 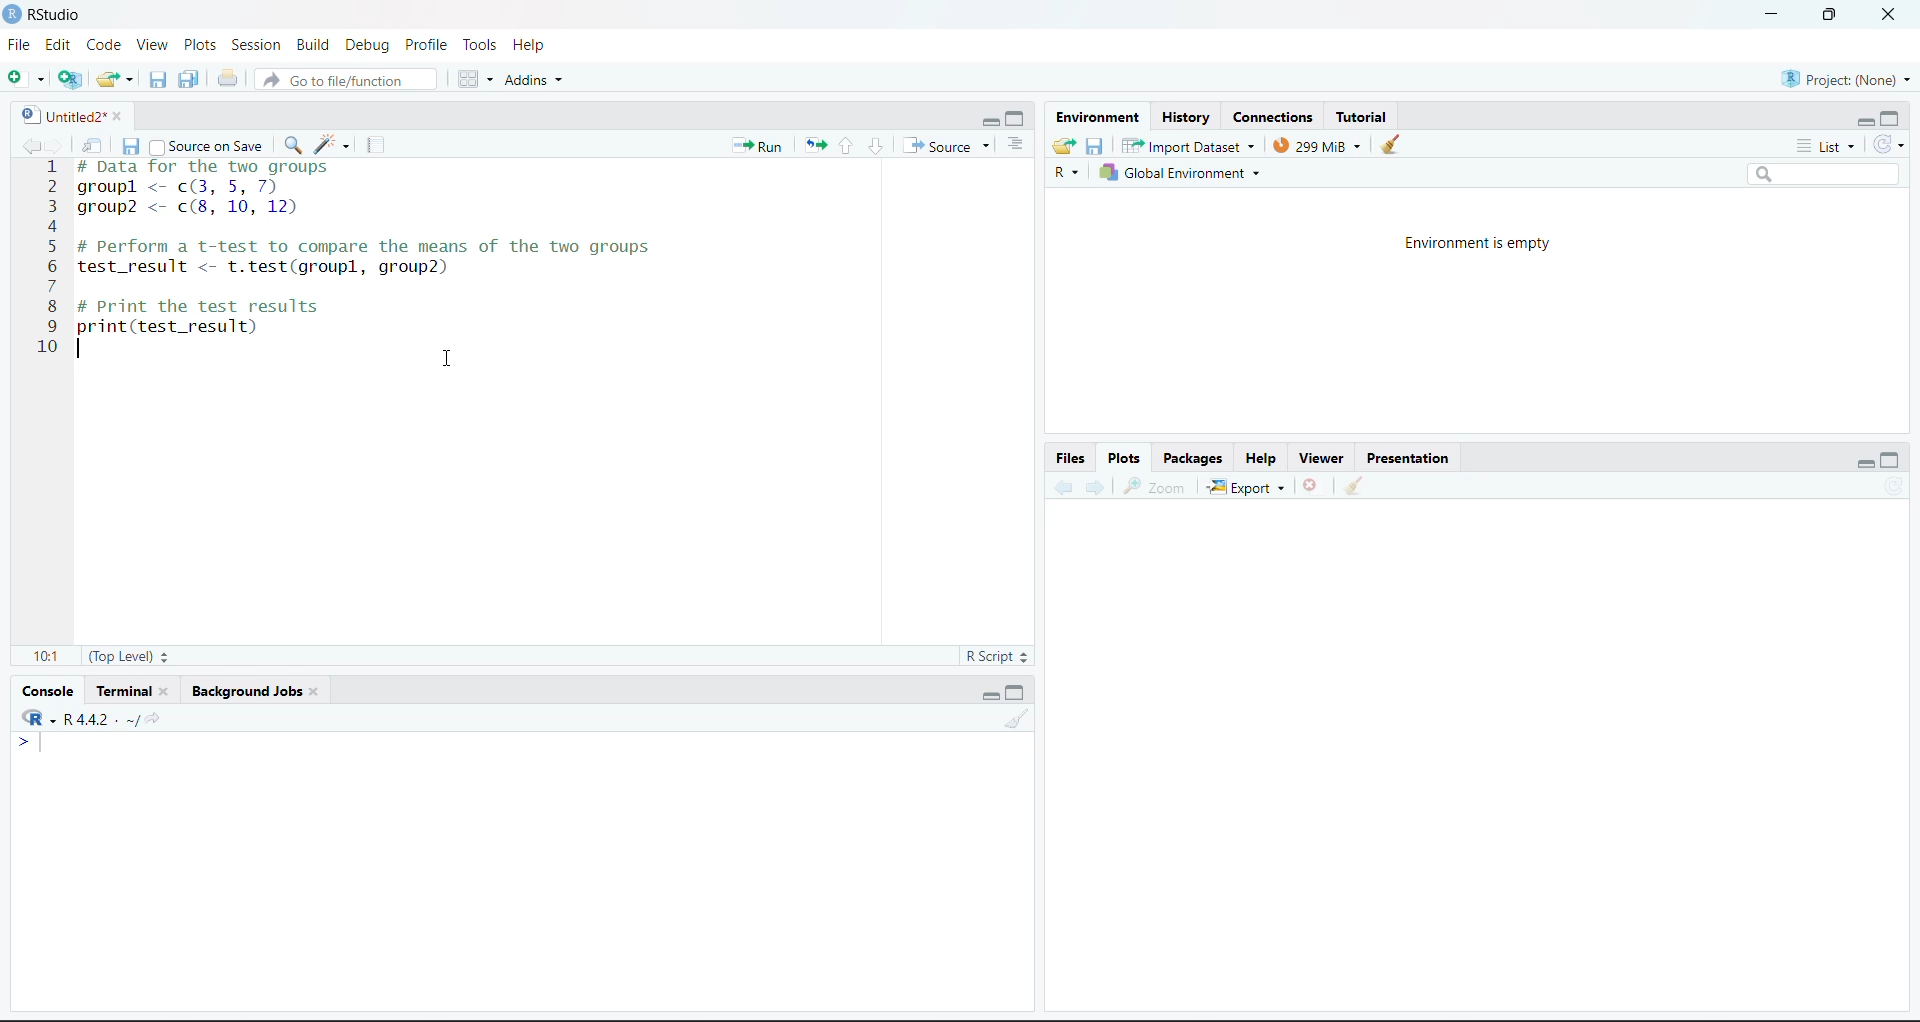 What do you see at coordinates (113, 78) in the screenshot?
I see `open an existing file` at bounding box center [113, 78].